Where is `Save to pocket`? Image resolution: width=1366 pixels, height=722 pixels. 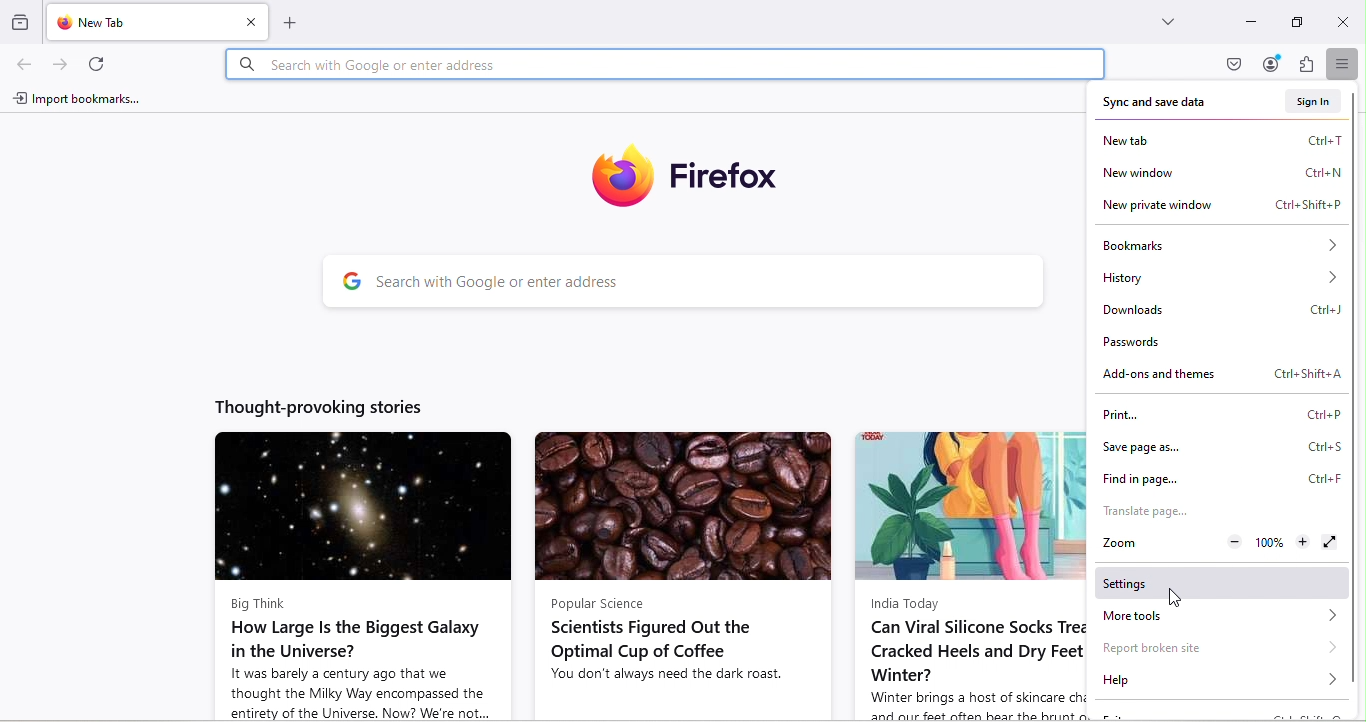 Save to pocket is located at coordinates (1229, 62).